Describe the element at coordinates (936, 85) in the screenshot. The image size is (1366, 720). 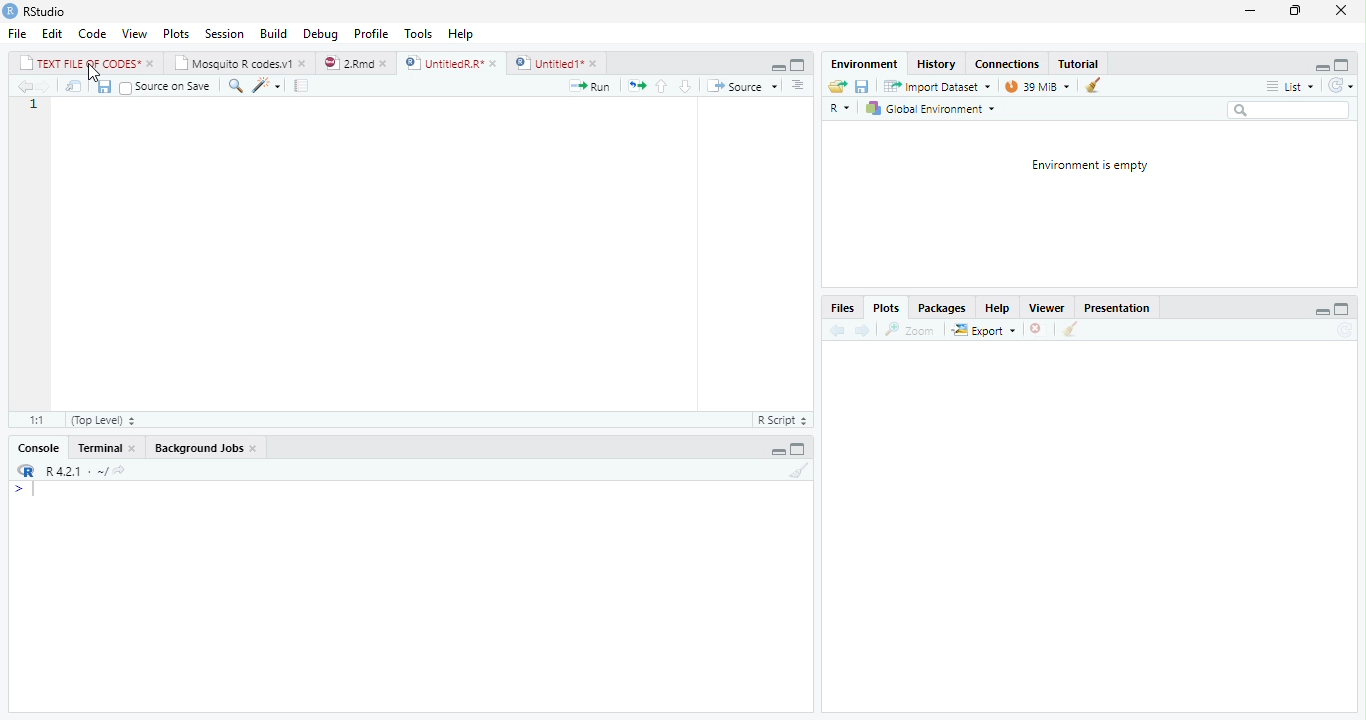
I see `Import dataset` at that location.